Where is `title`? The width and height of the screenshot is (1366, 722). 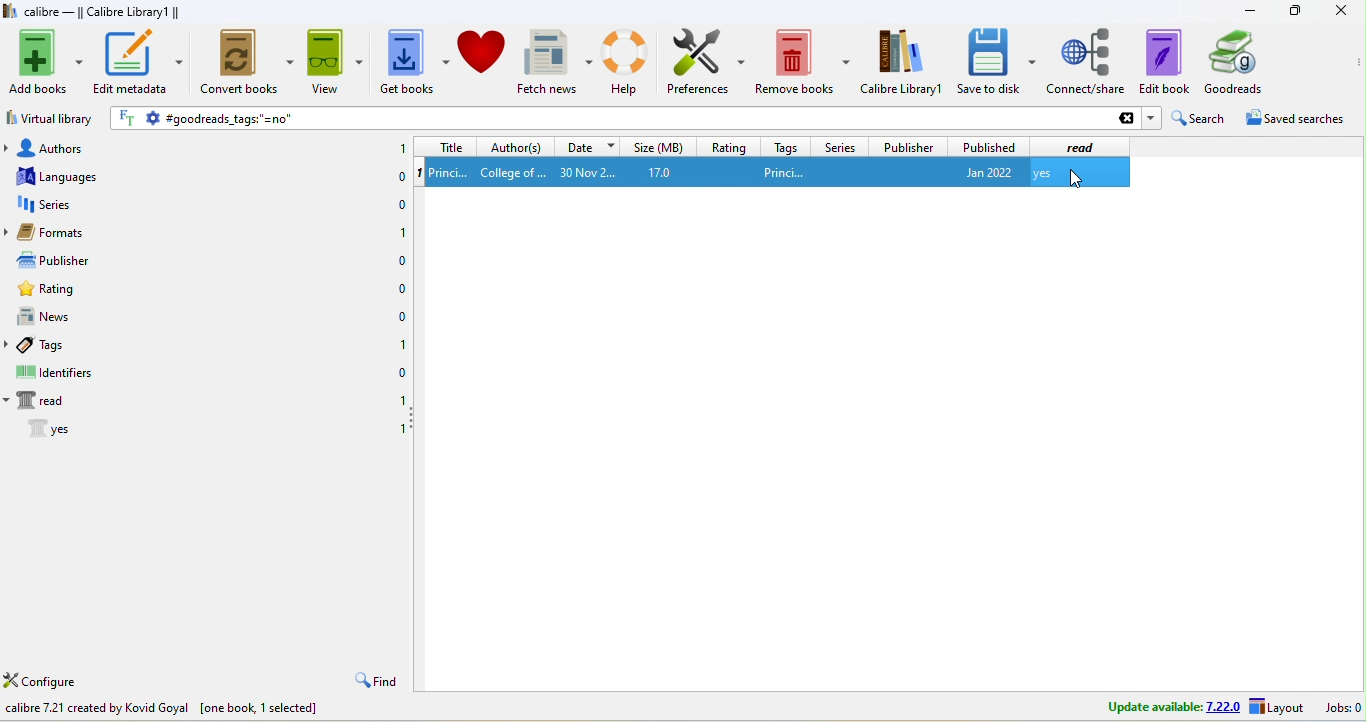
title is located at coordinates (444, 147).